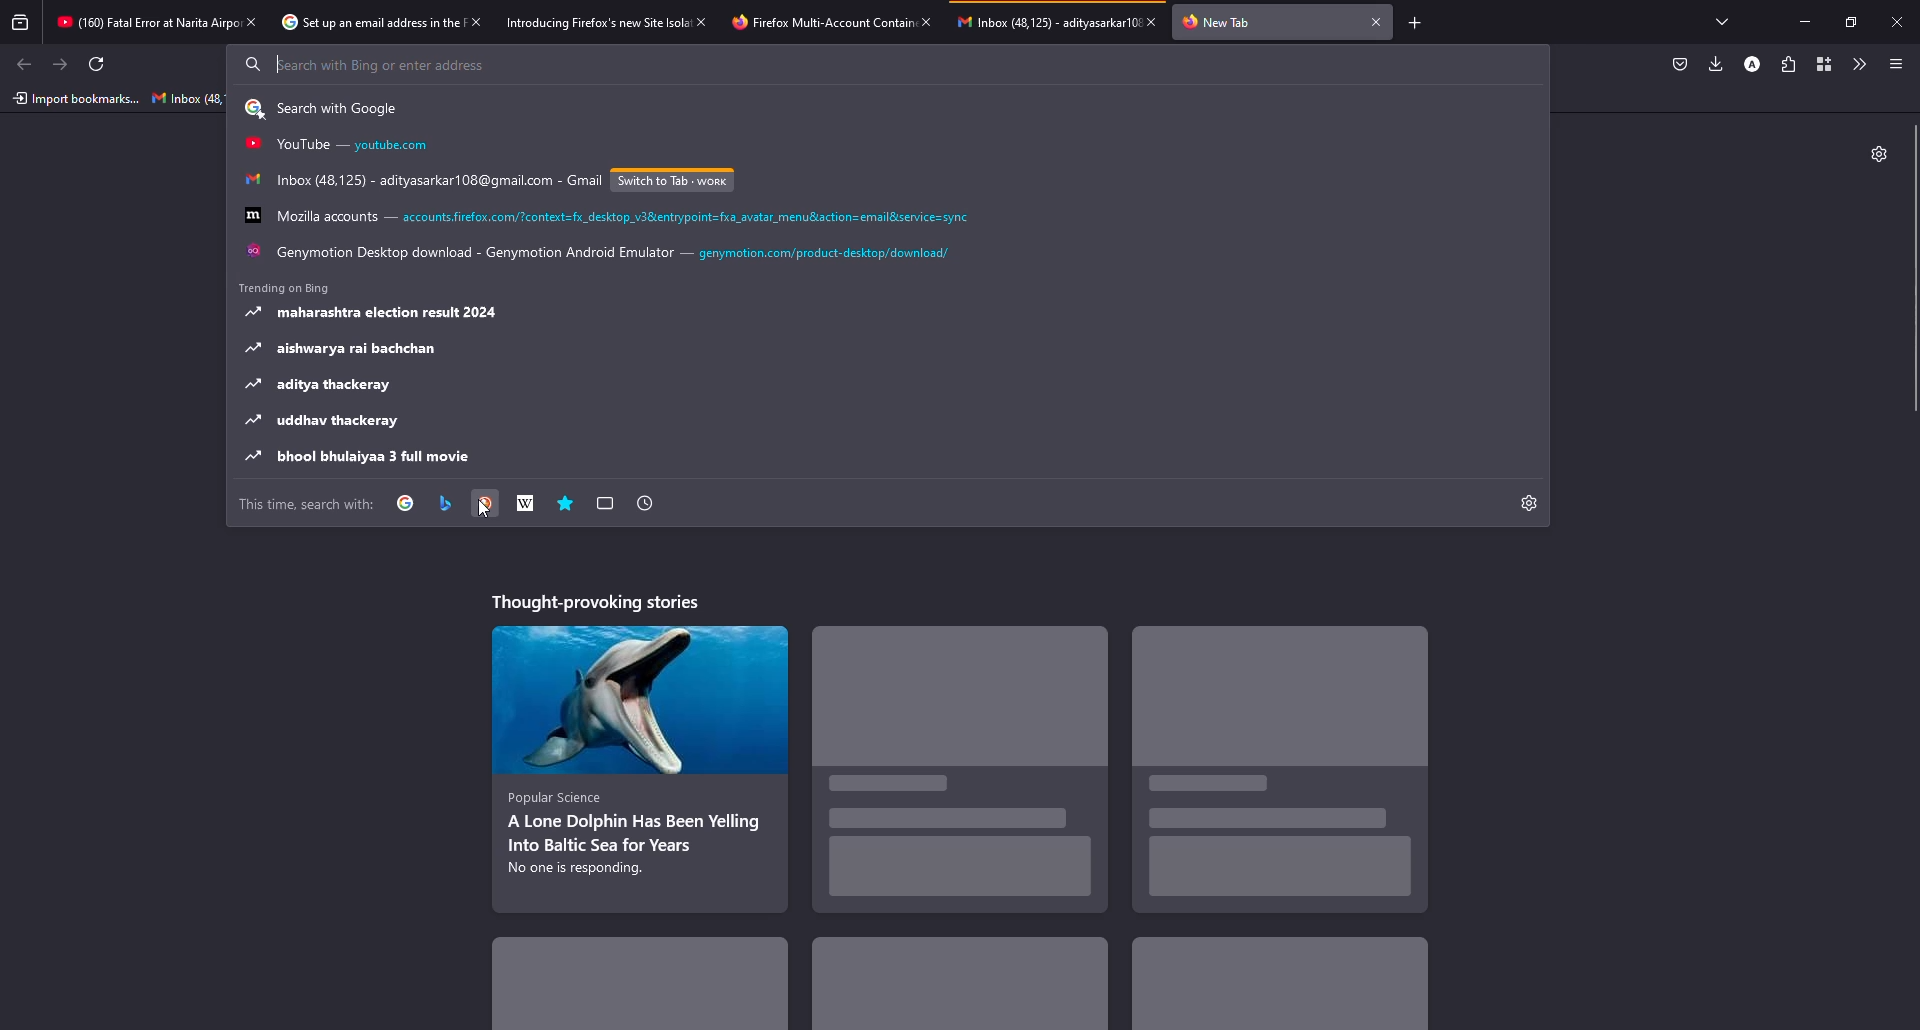 This screenshot has height=1030, width=1920. I want to click on import, so click(74, 100).